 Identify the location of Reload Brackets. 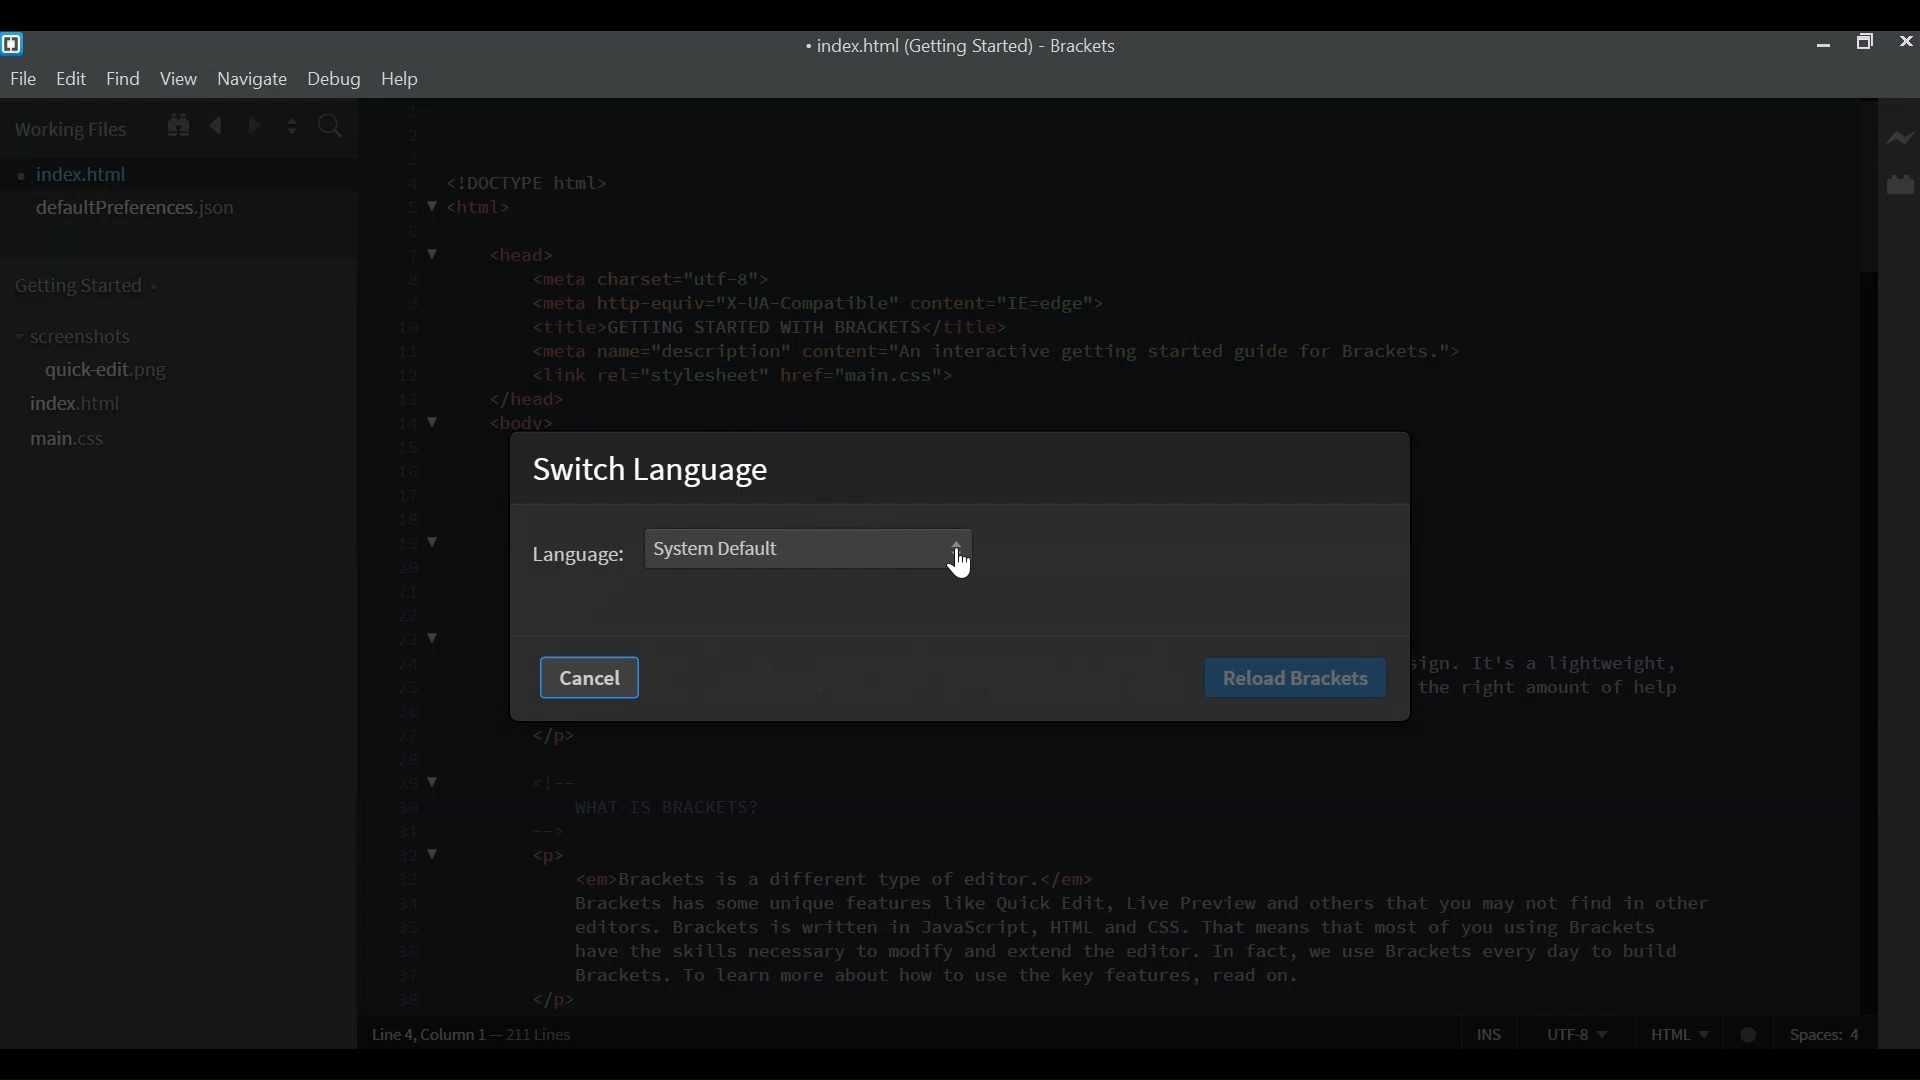
(1293, 677).